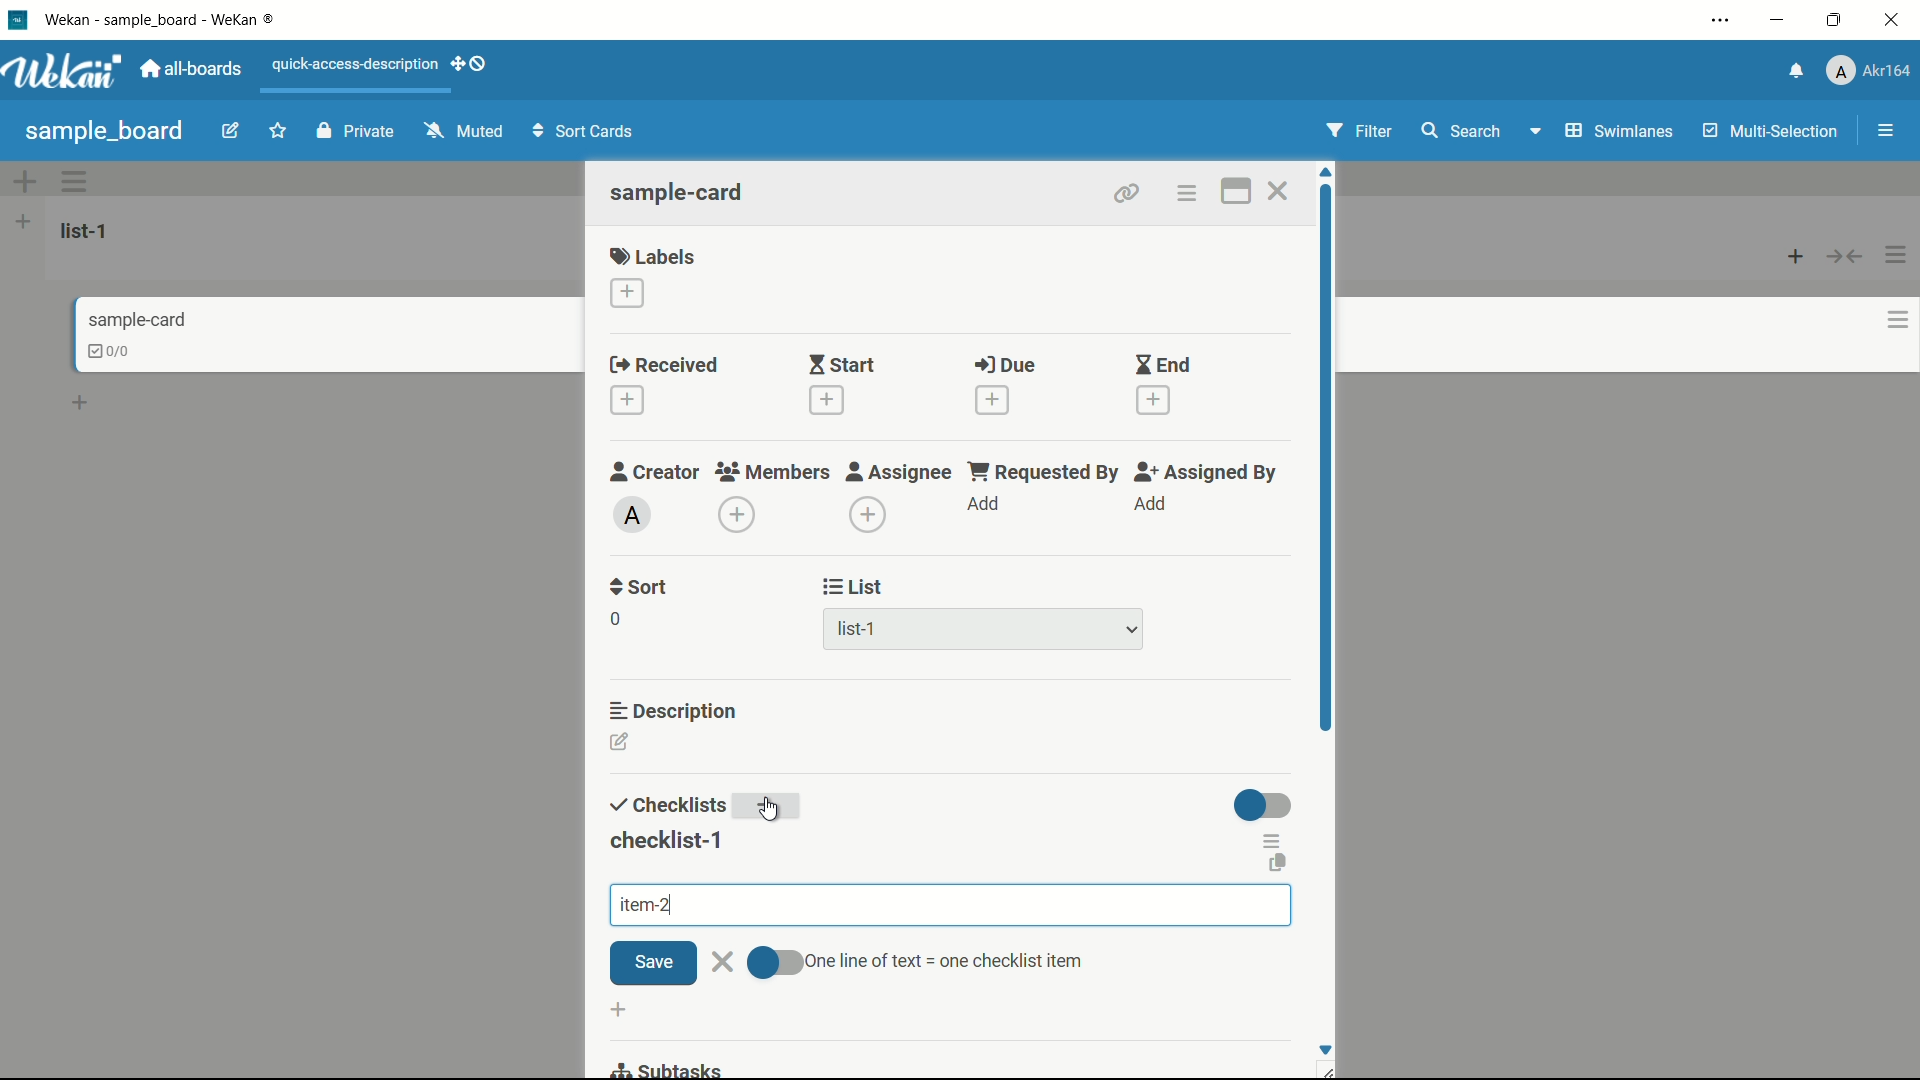 The height and width of the screenshot is (1080, 1920). What do you see at coordinates (621, 745) in the screenshot?
I see `add description` at bounding box center [621, 745].